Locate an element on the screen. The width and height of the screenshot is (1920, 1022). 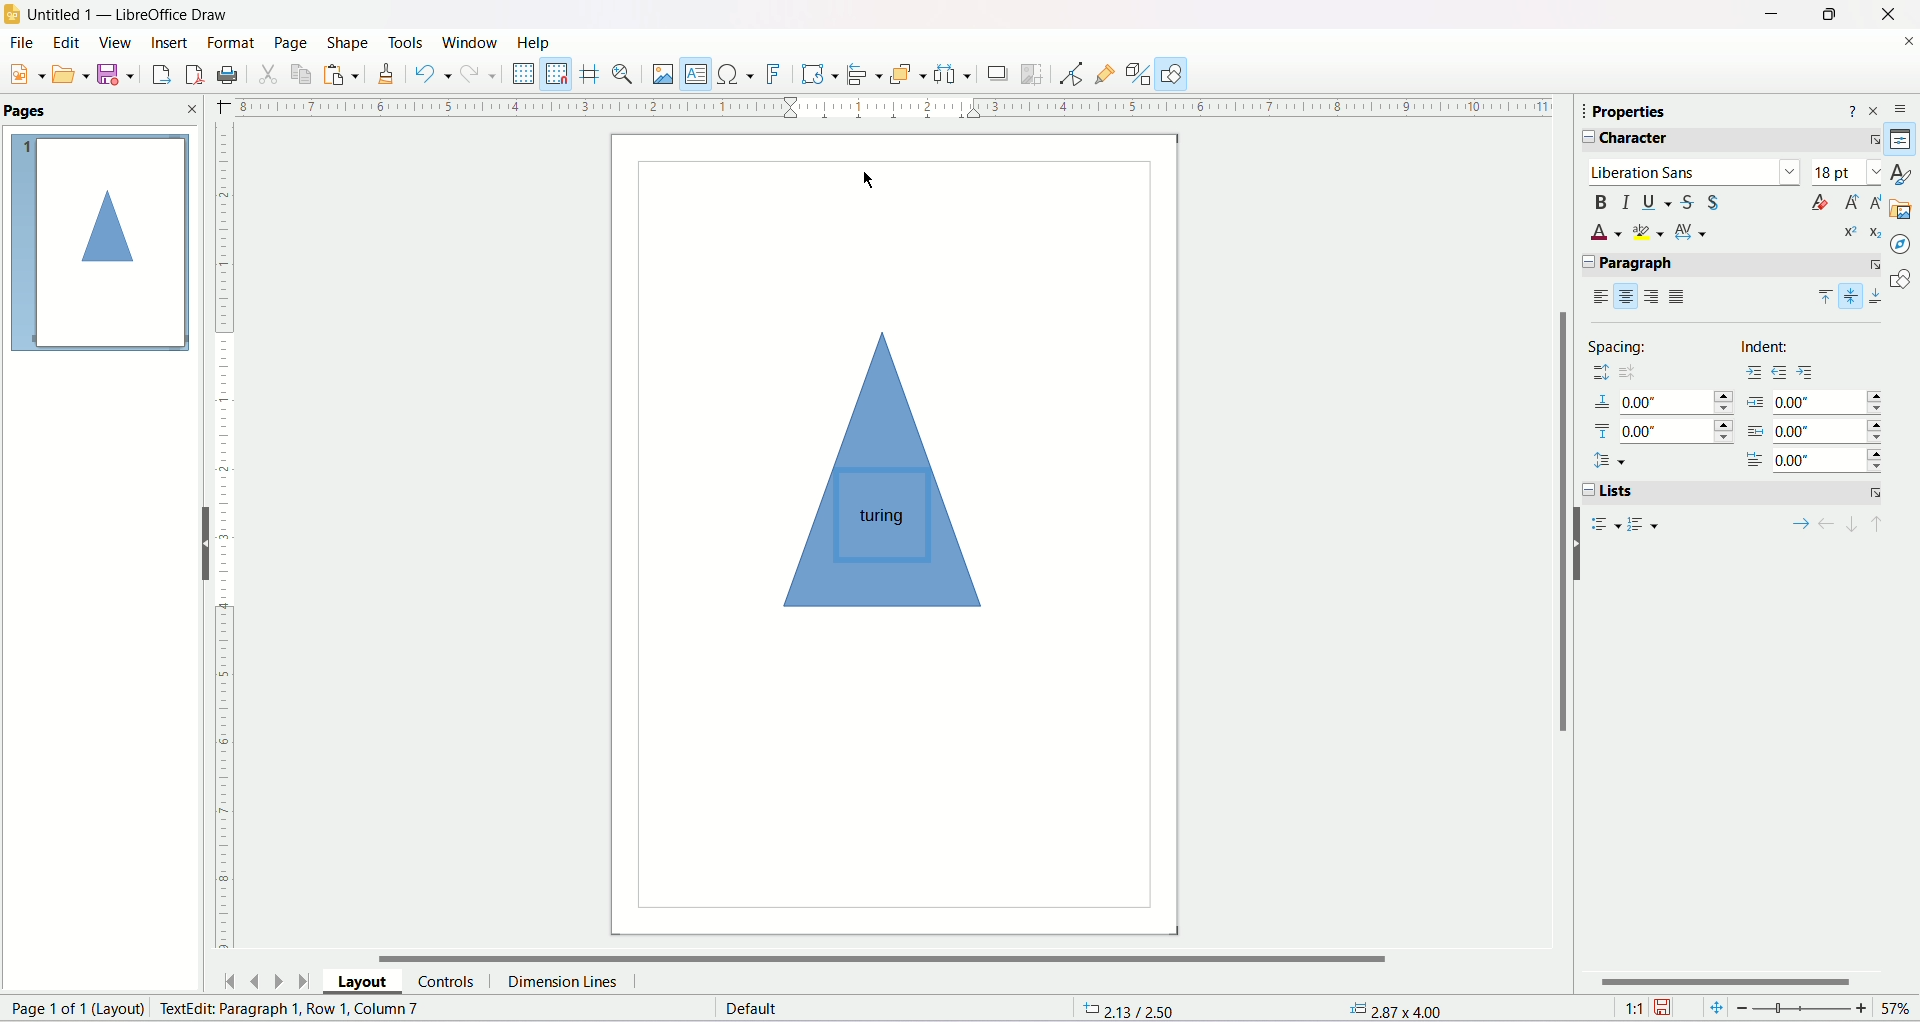
Move to next page is located at coordinates (285, 979).